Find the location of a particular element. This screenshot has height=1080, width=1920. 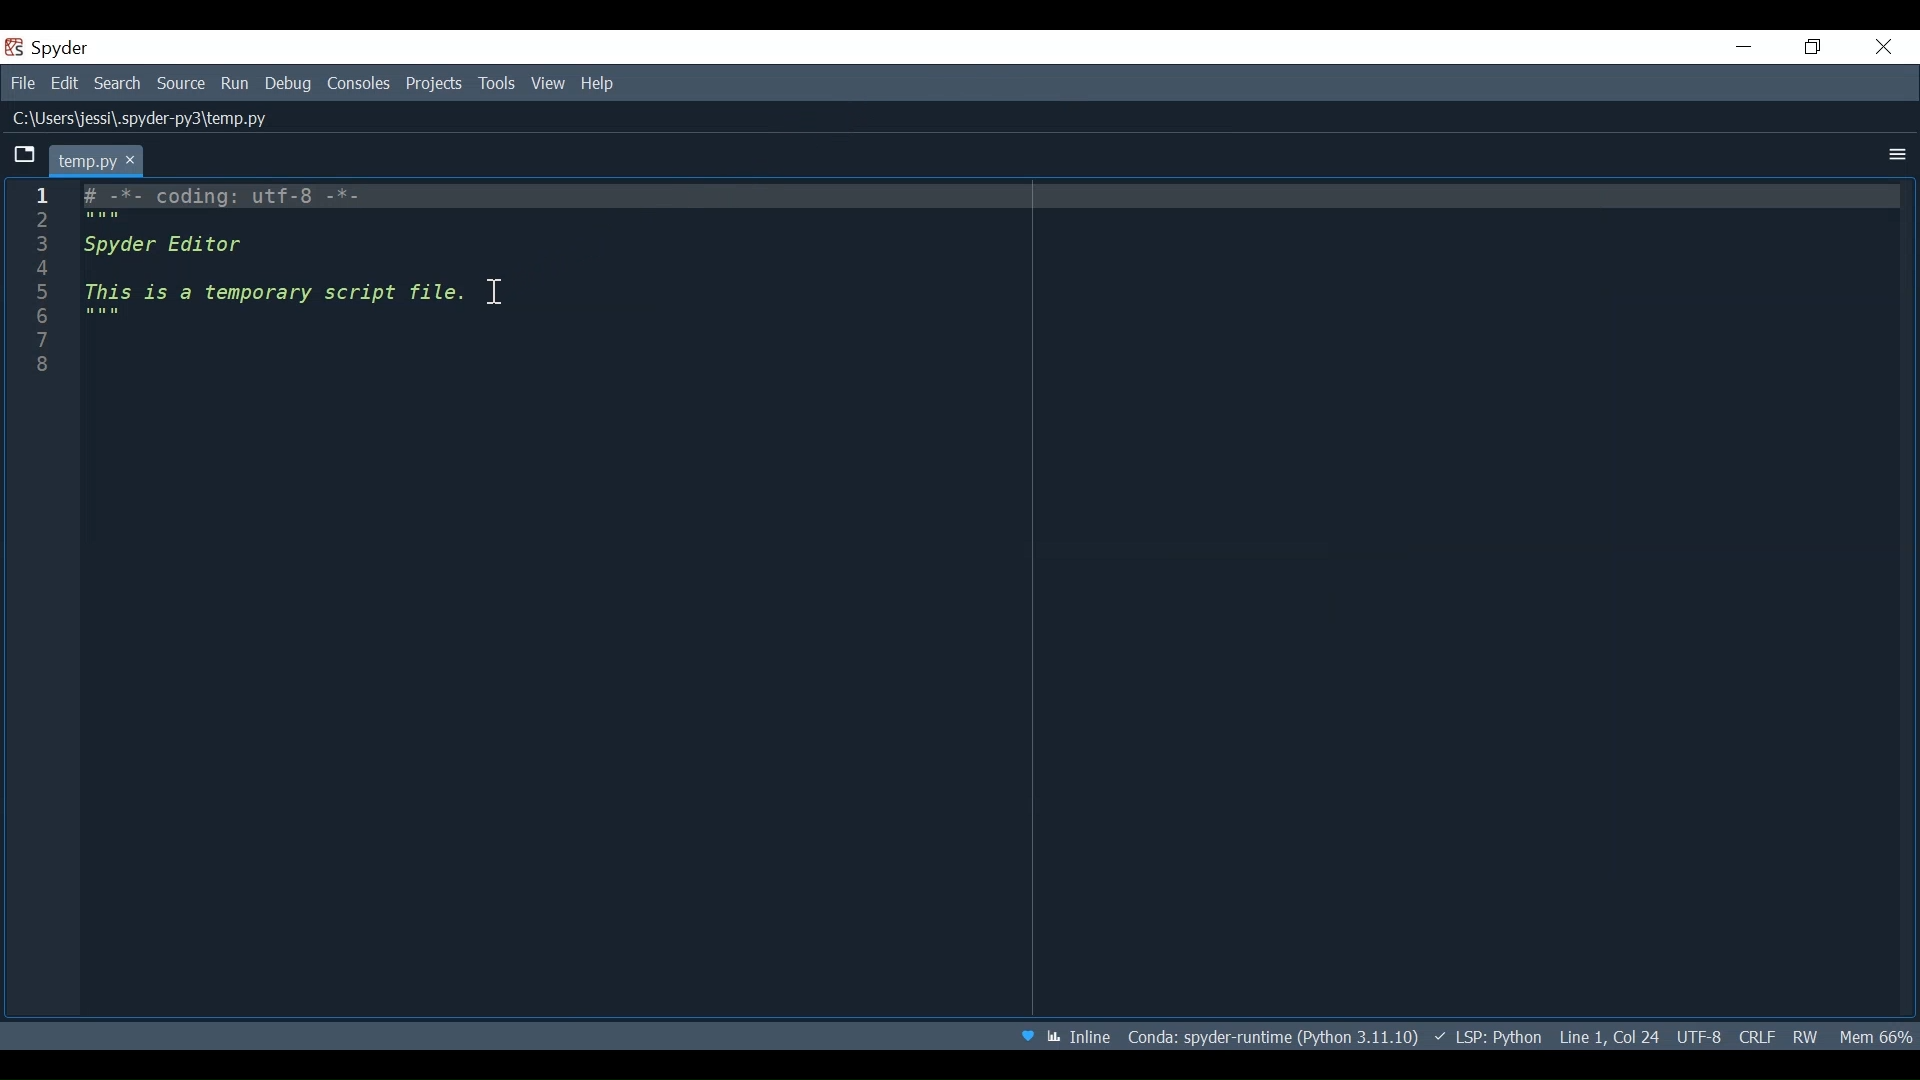

Tools is located at coordinates (495, 84).